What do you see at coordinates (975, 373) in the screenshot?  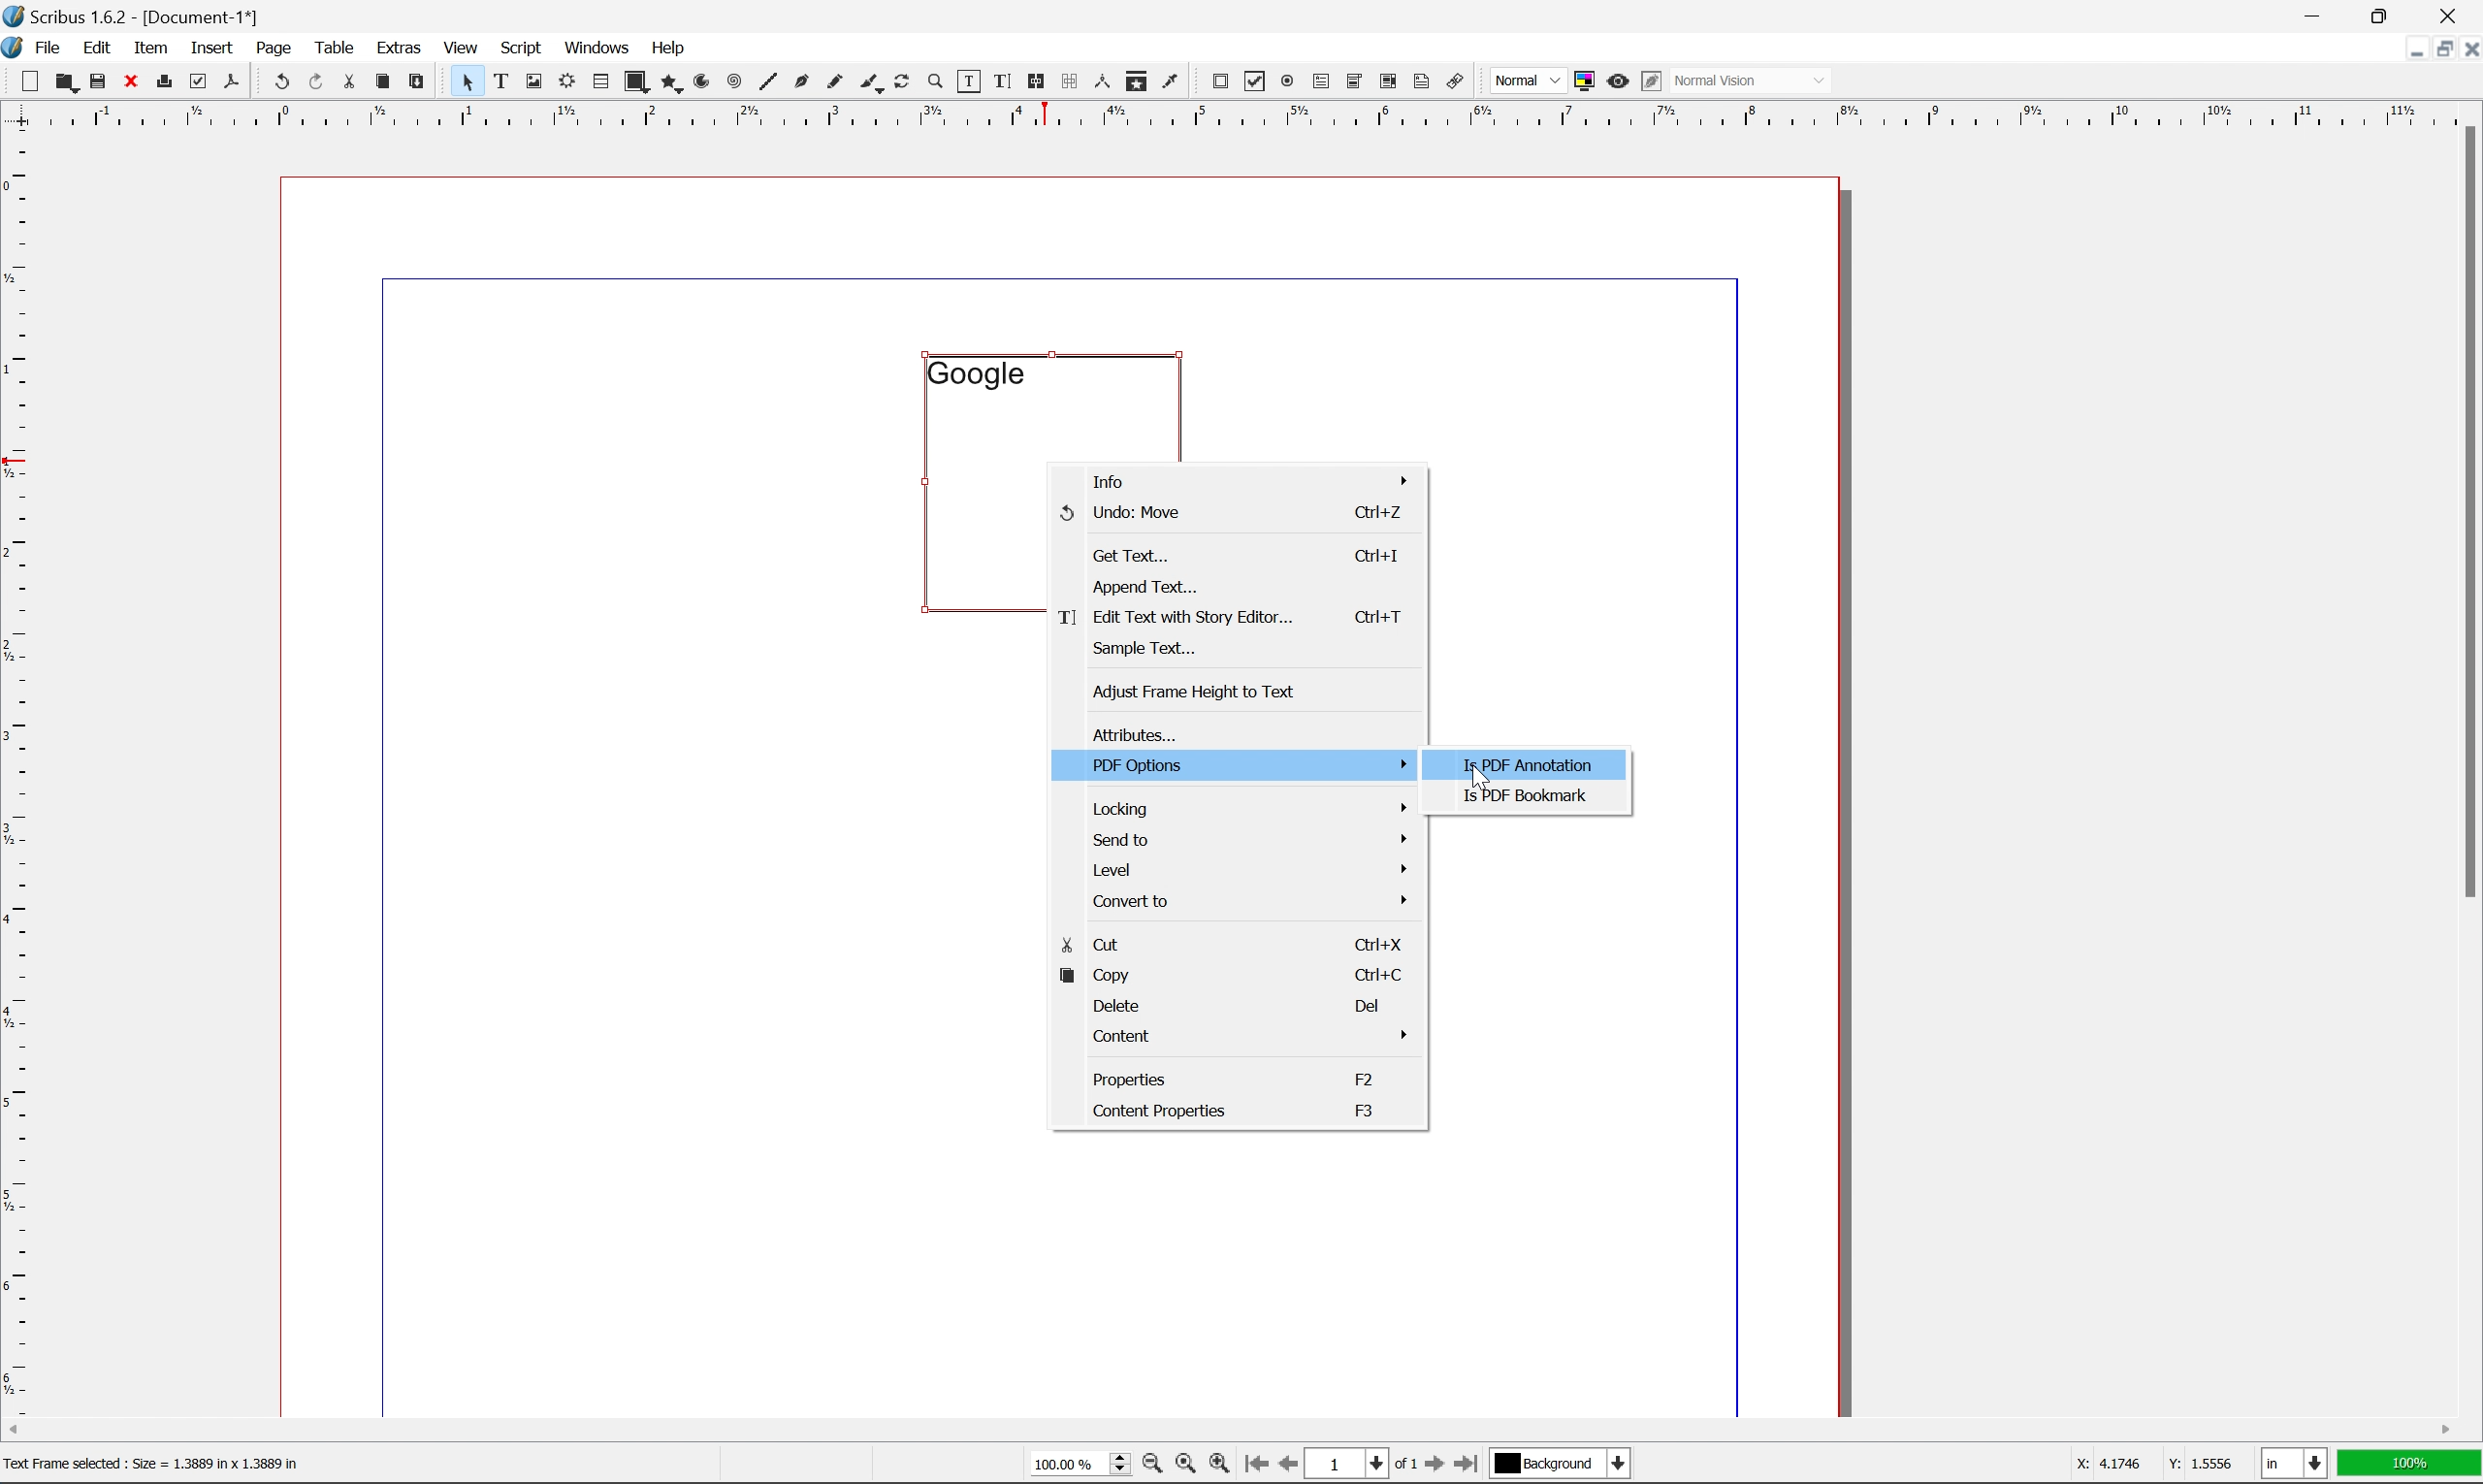 I see `google` at bounding box center [975, 373].